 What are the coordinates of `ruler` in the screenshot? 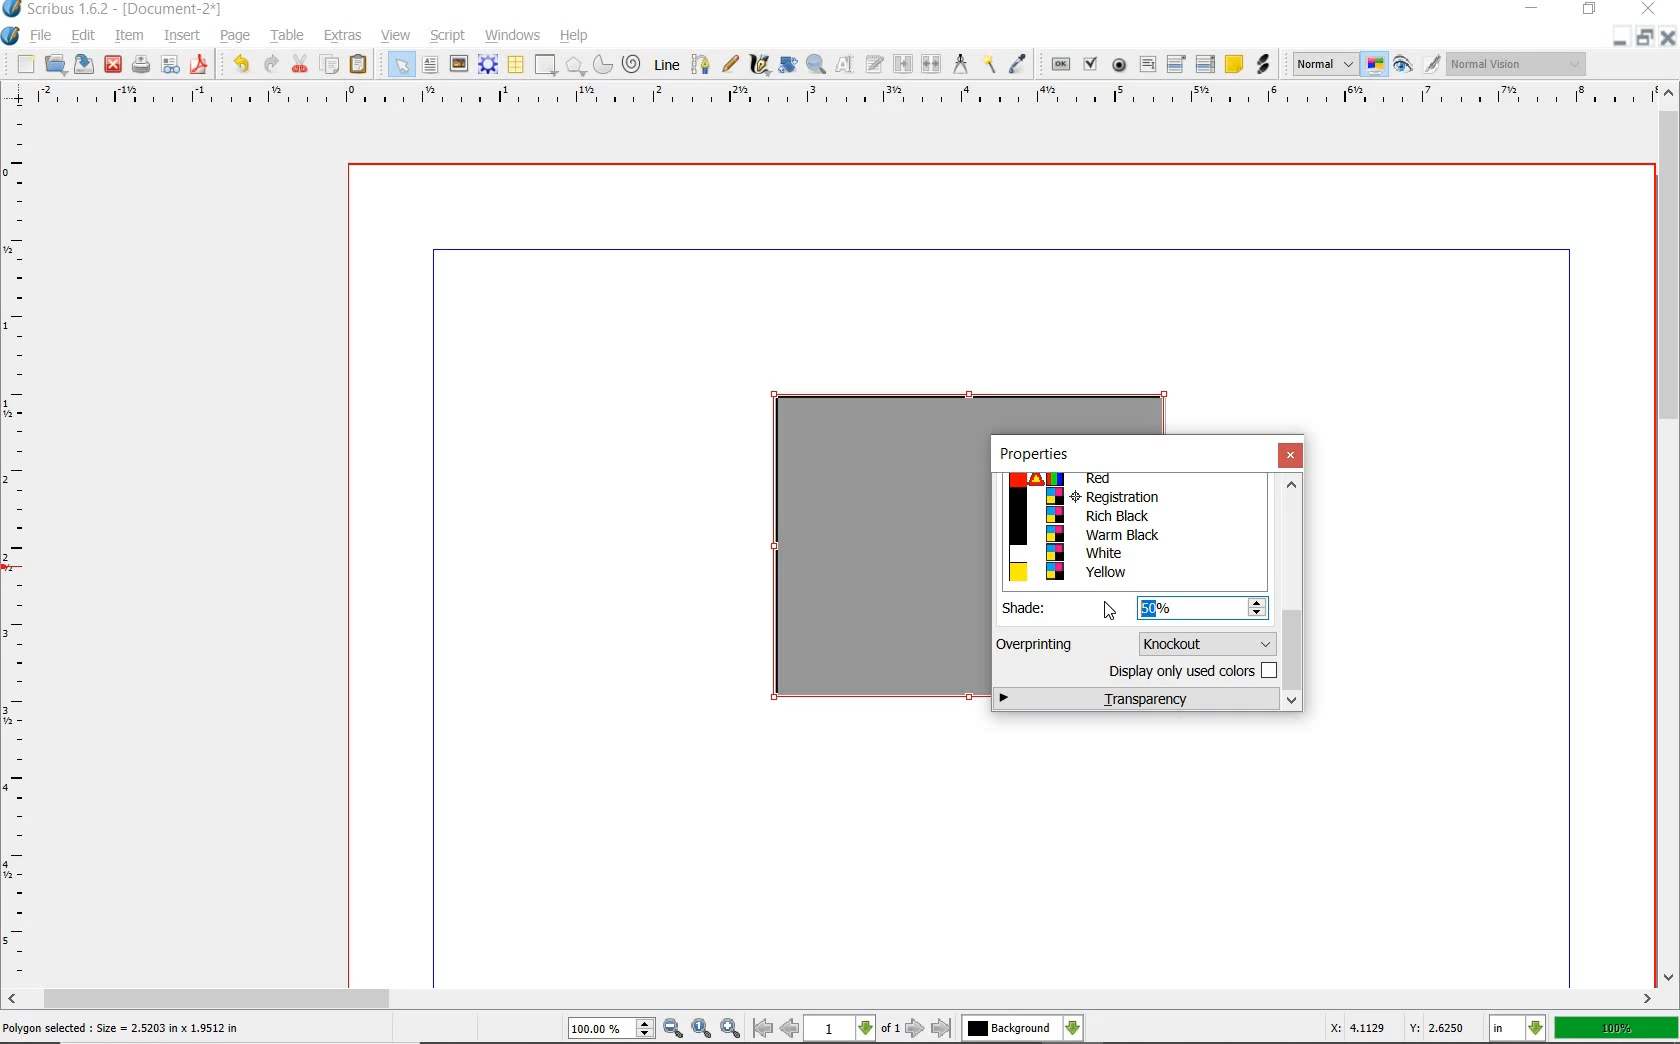 It's located at (837, 97).